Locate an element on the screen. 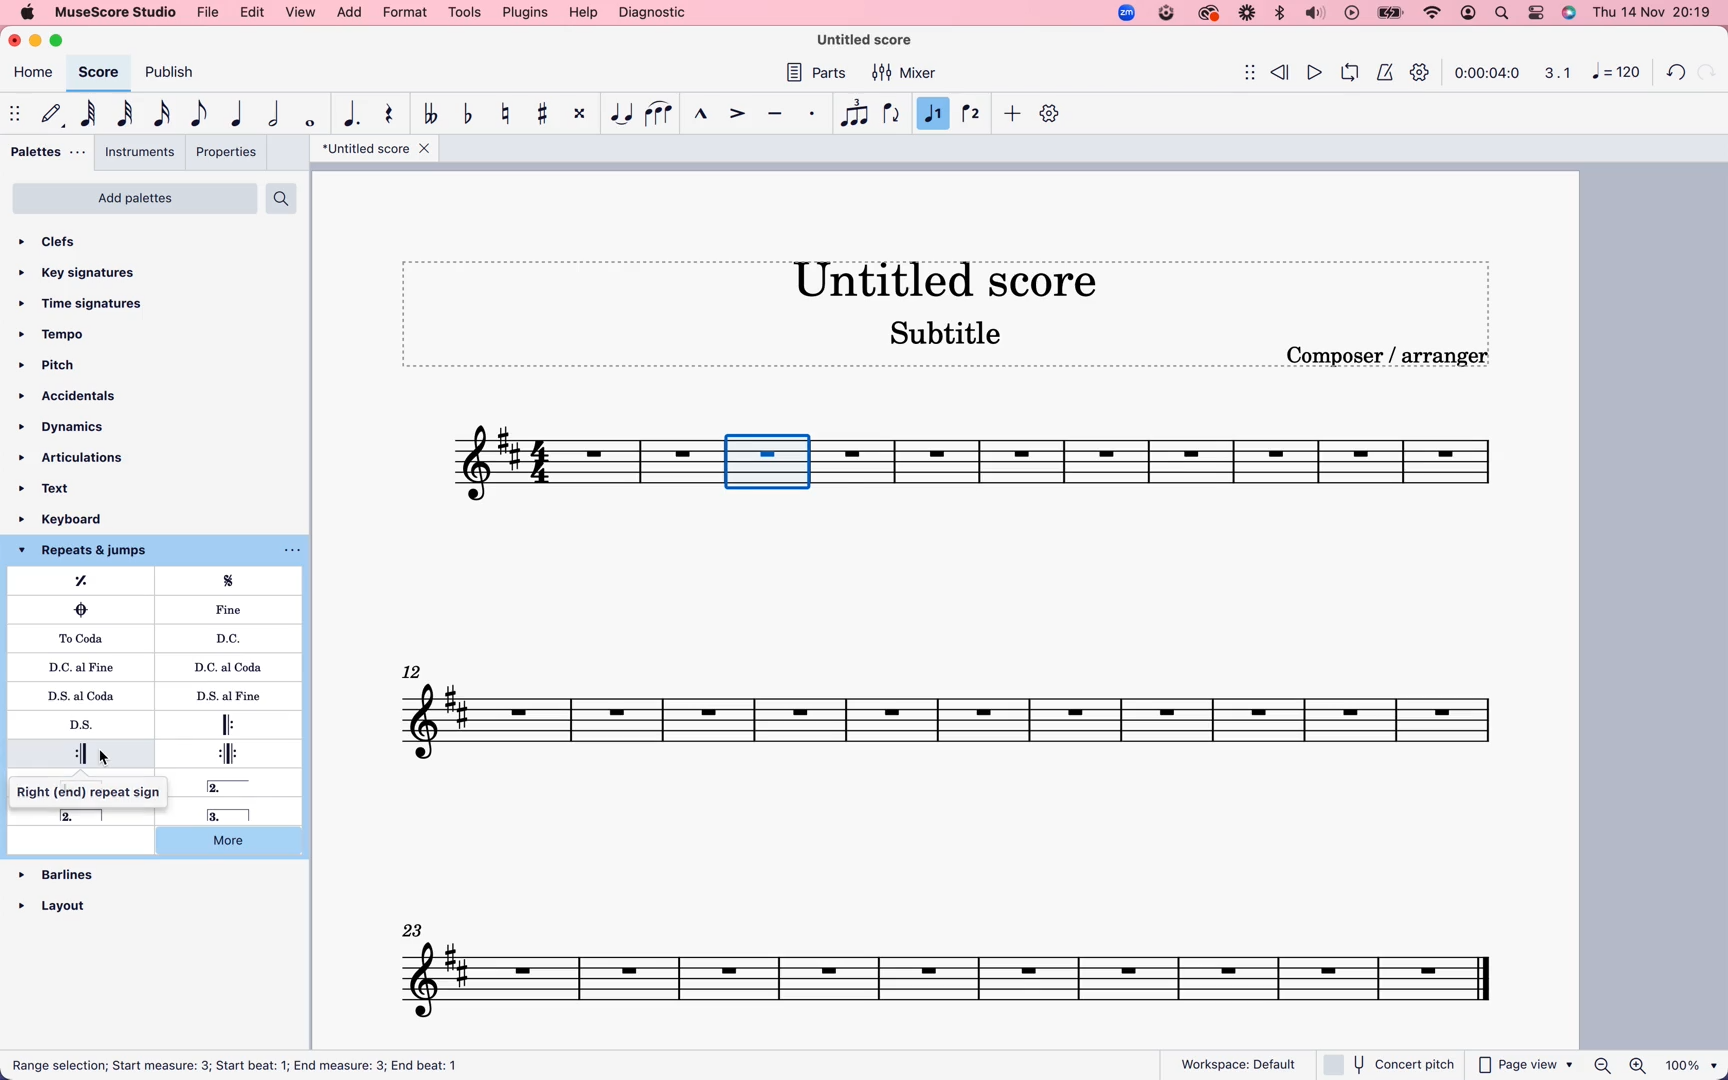  Layout is located at coordinates (62, 899).